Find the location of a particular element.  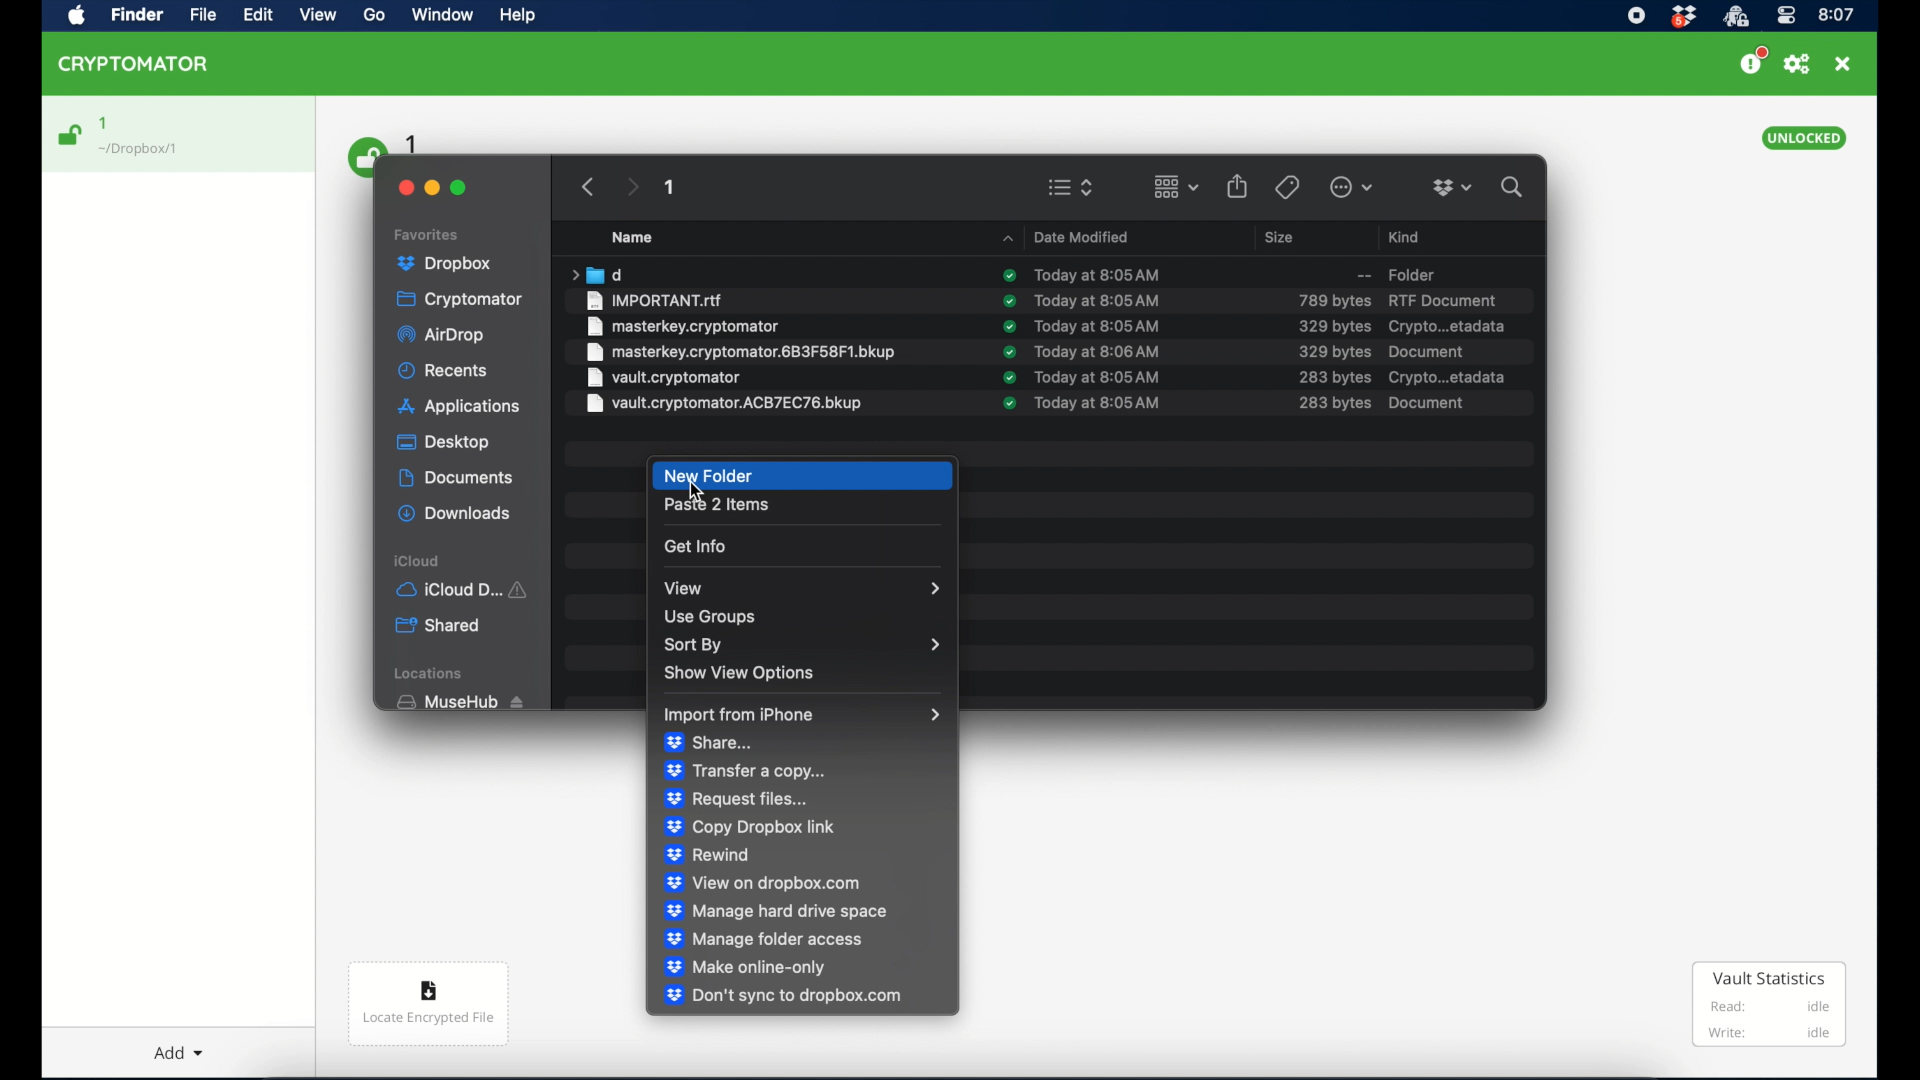

Go is located at coordinates (381, 20).